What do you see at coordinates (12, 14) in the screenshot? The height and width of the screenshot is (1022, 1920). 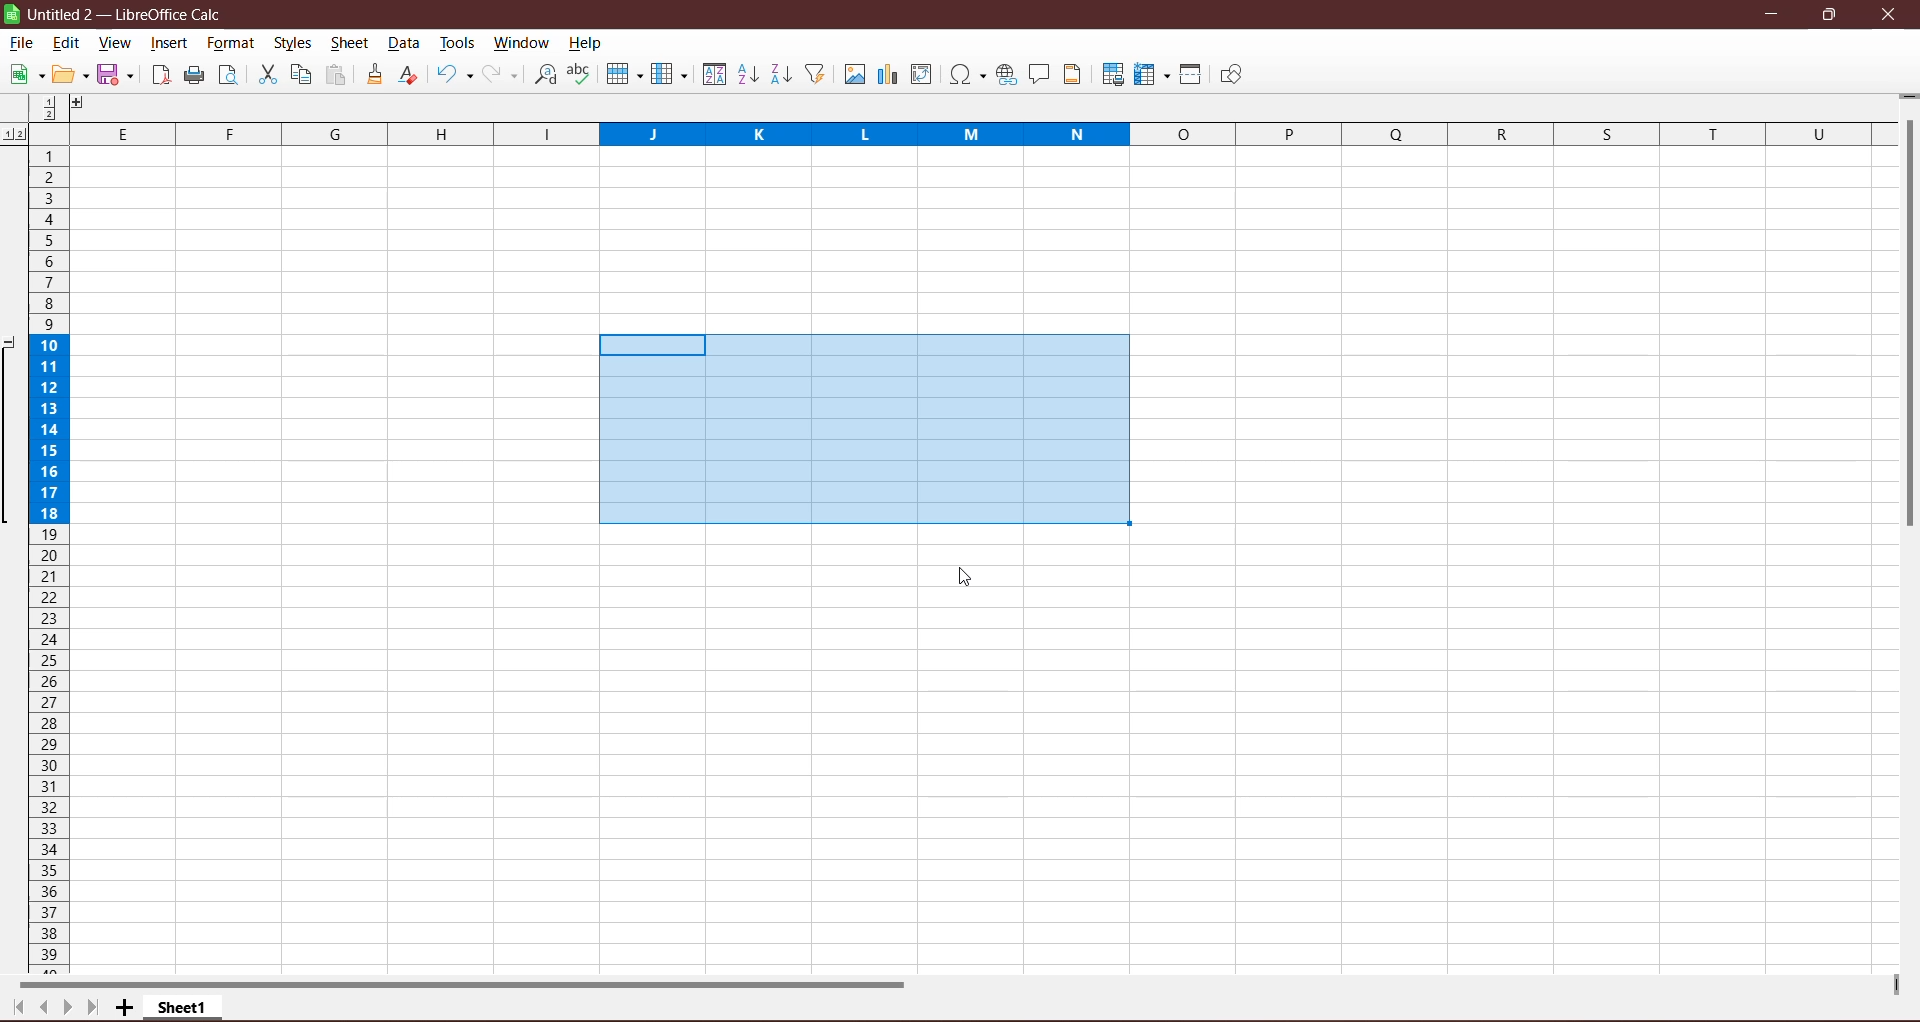 I see `Application Logo` at bounding box center [12, 14].